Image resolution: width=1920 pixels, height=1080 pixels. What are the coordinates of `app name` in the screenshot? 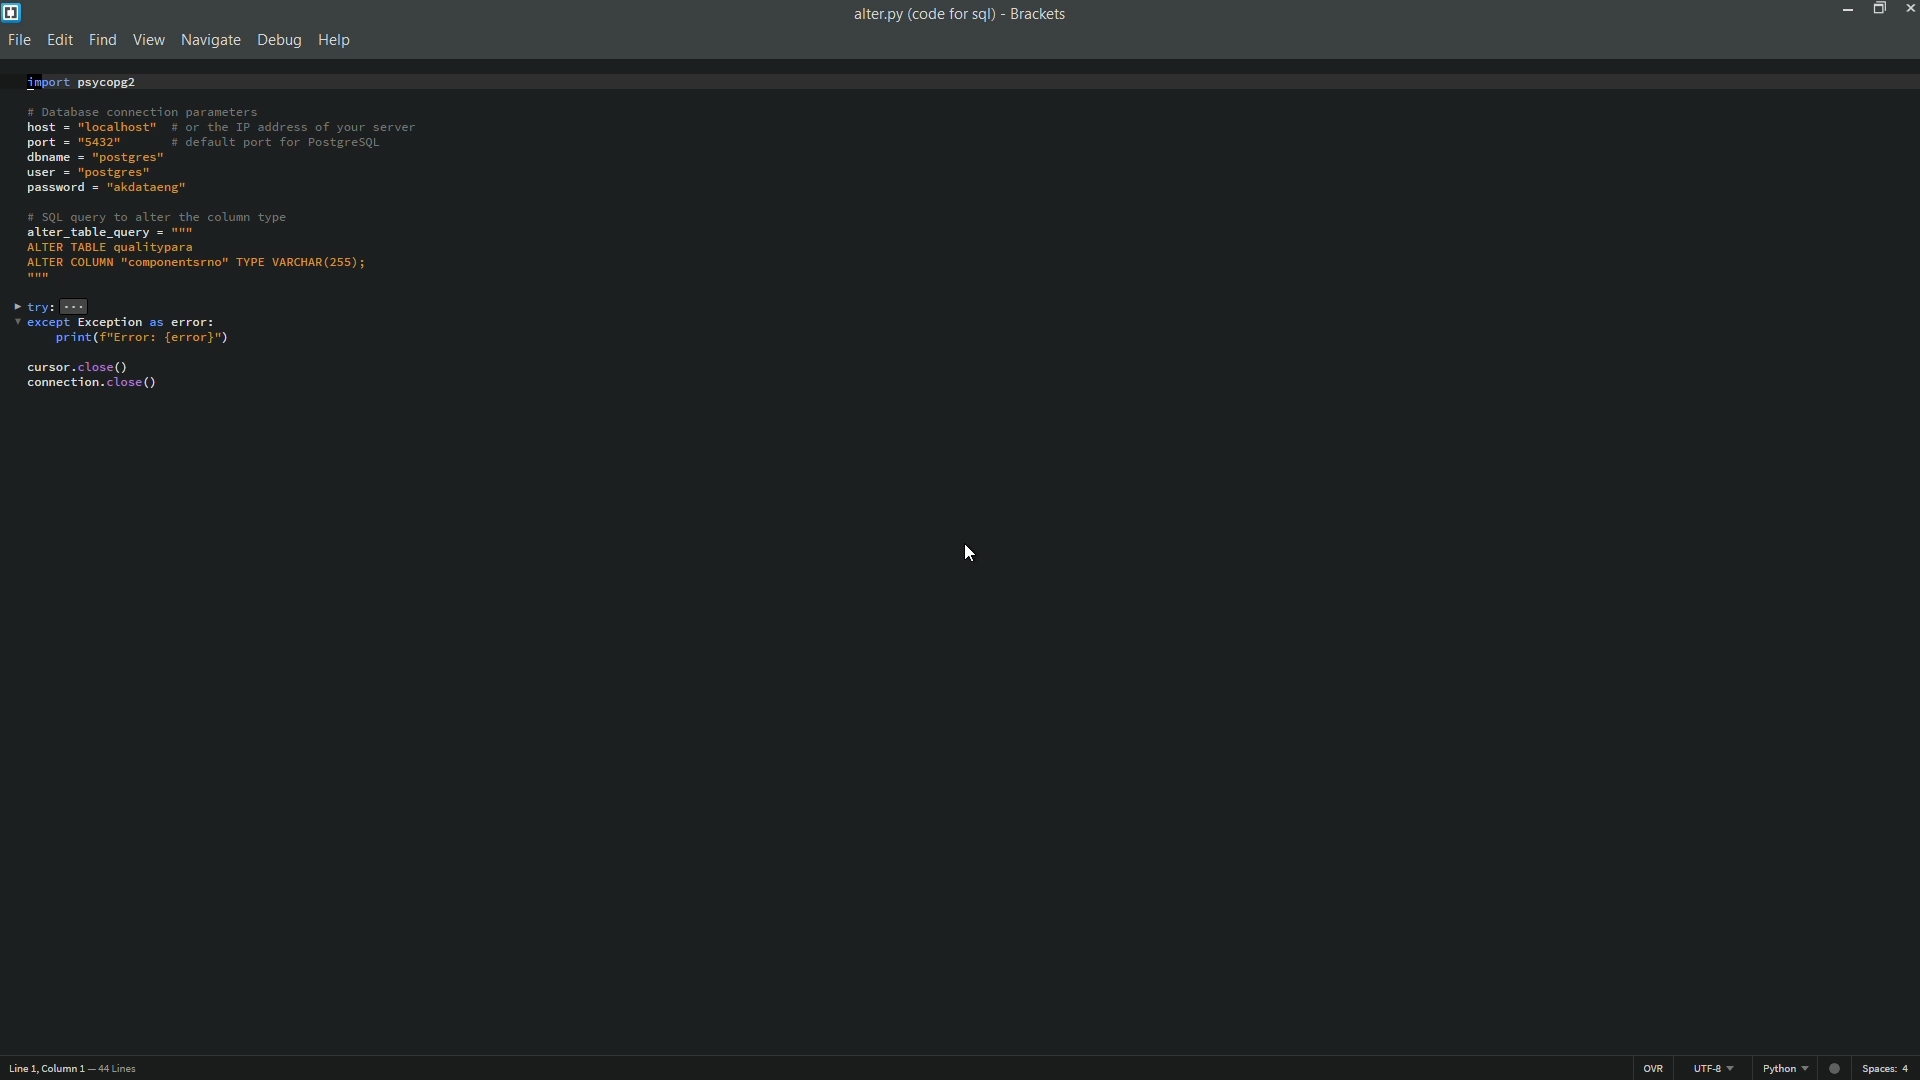 It's located at (1040, 12).